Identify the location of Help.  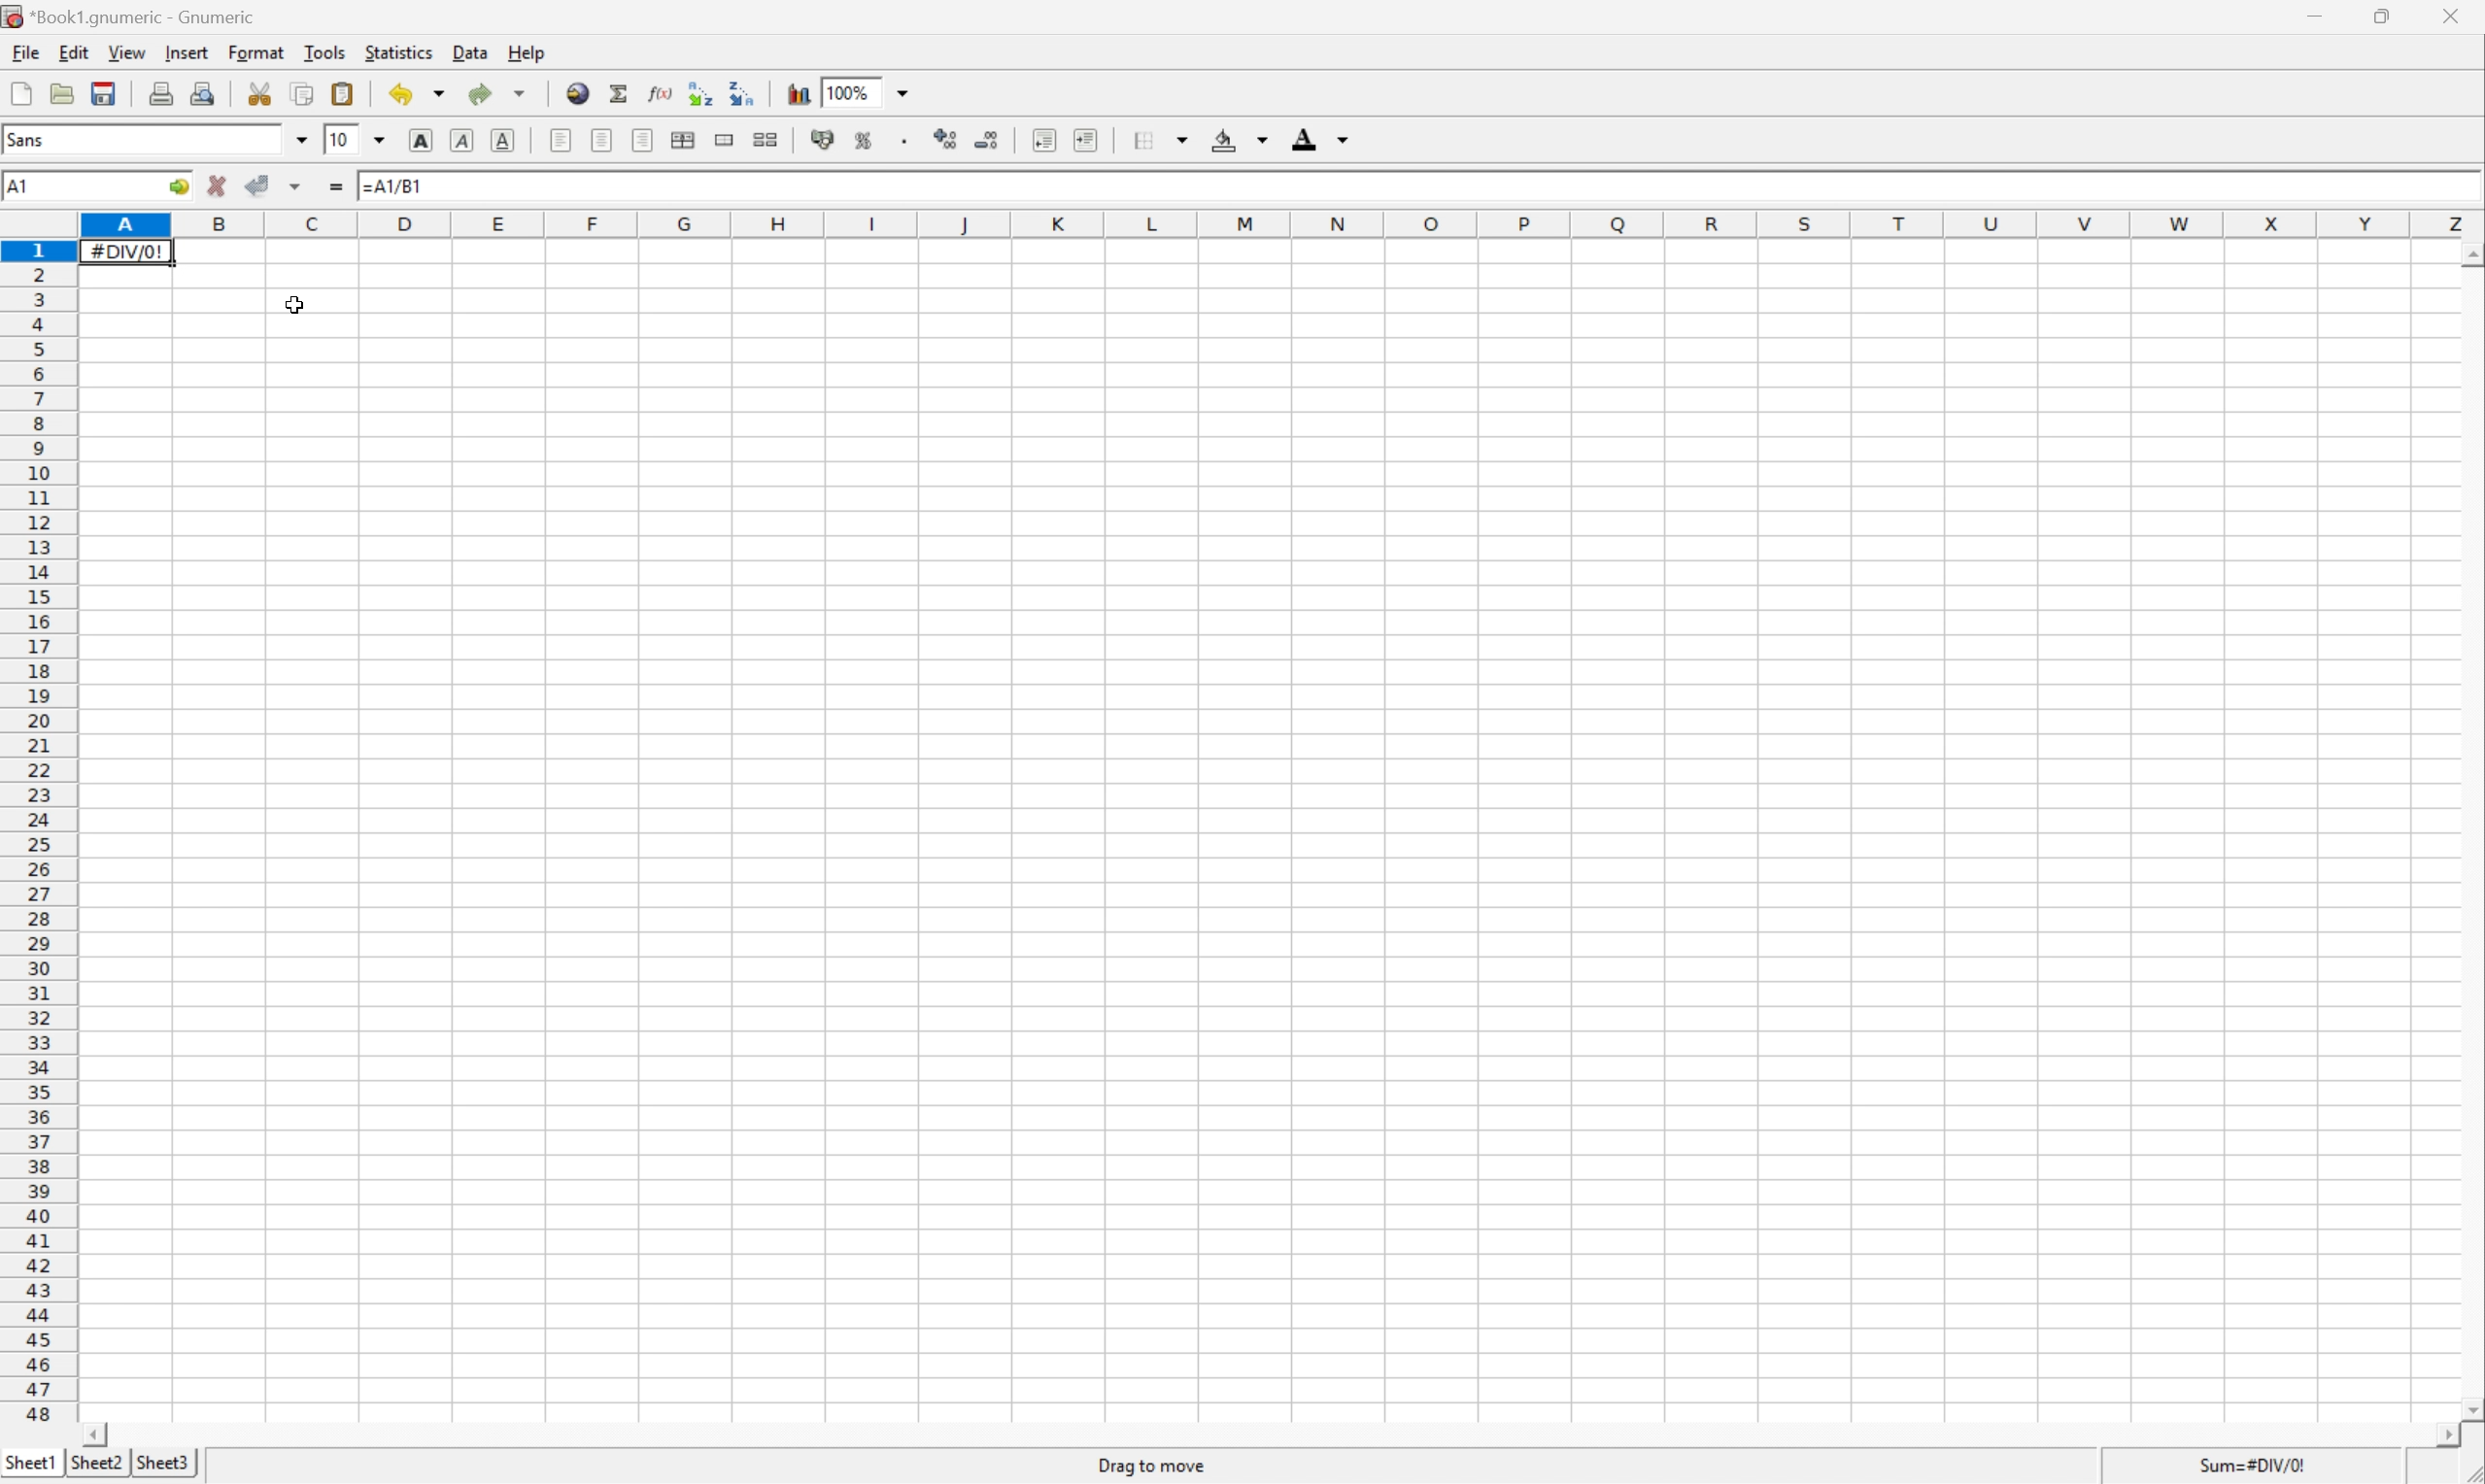
(525, 52).